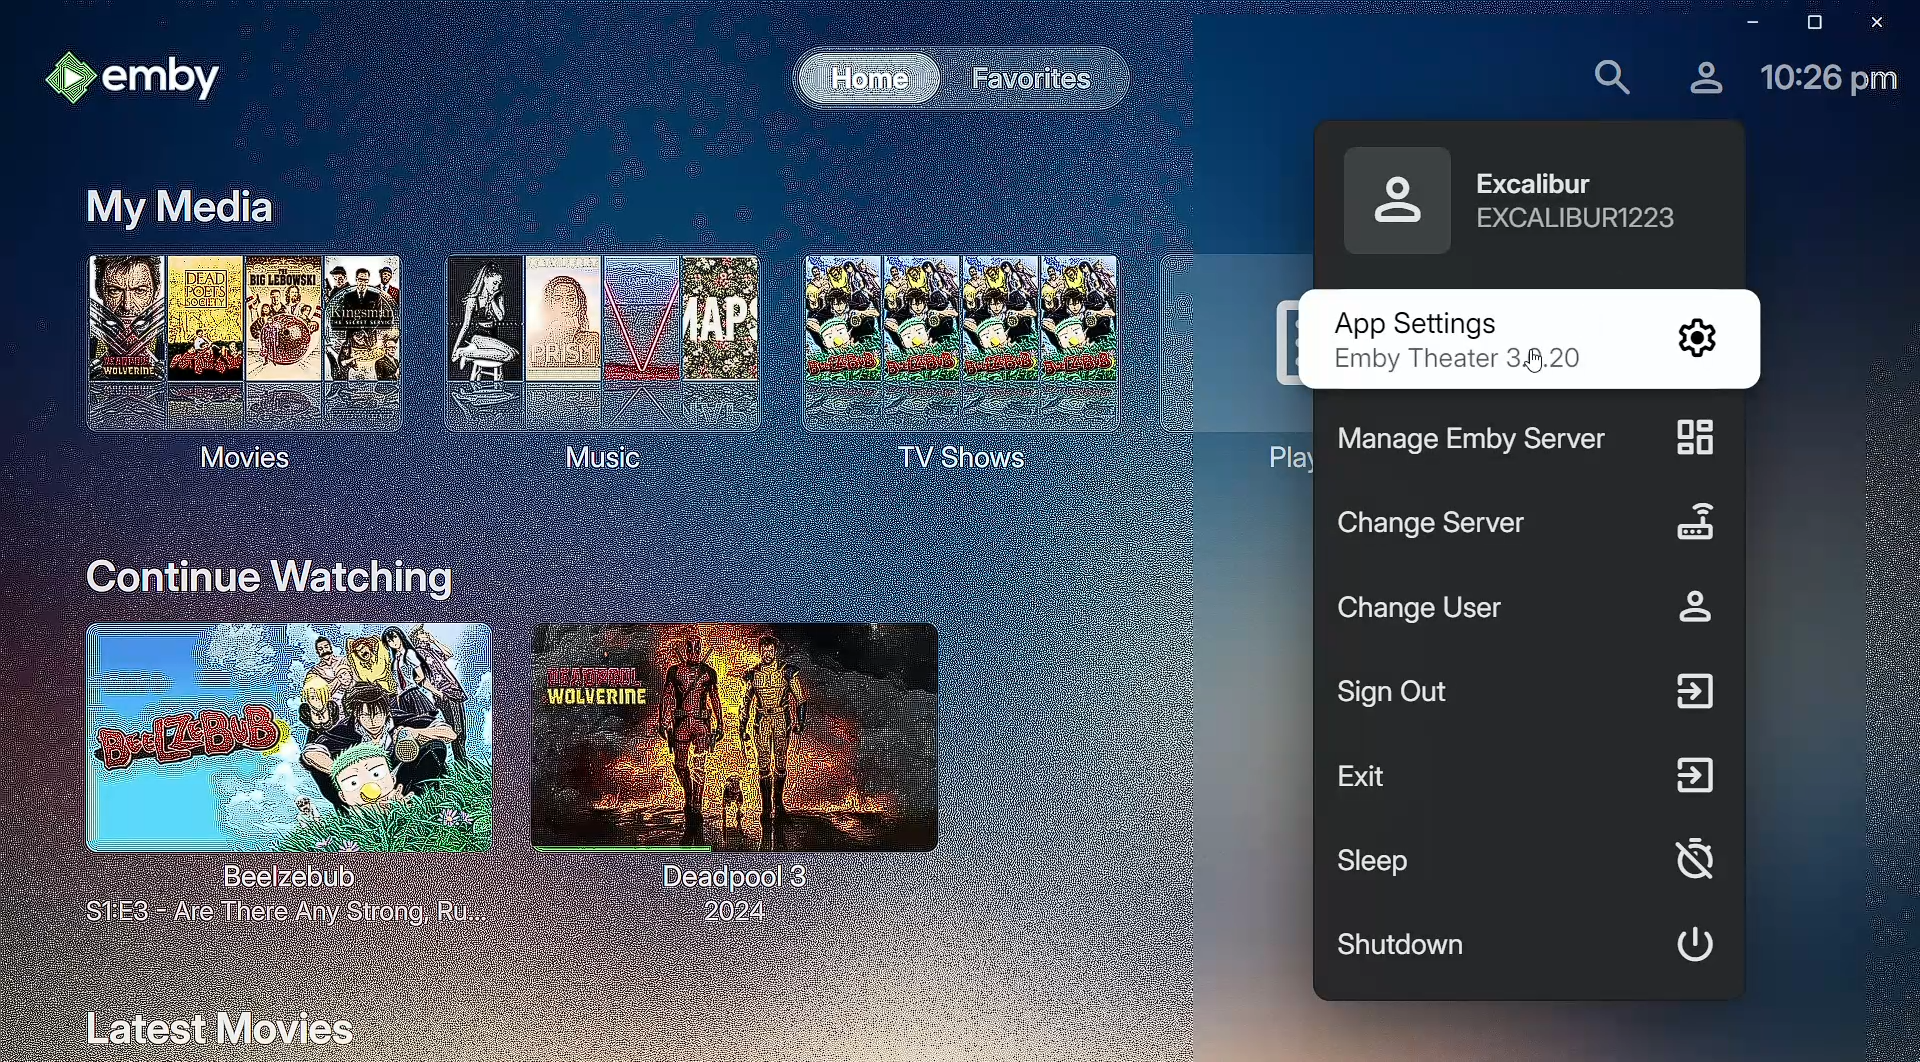  Describe the element at coordinates (1831, 80) in the screenshot. I see `Time` at that location.